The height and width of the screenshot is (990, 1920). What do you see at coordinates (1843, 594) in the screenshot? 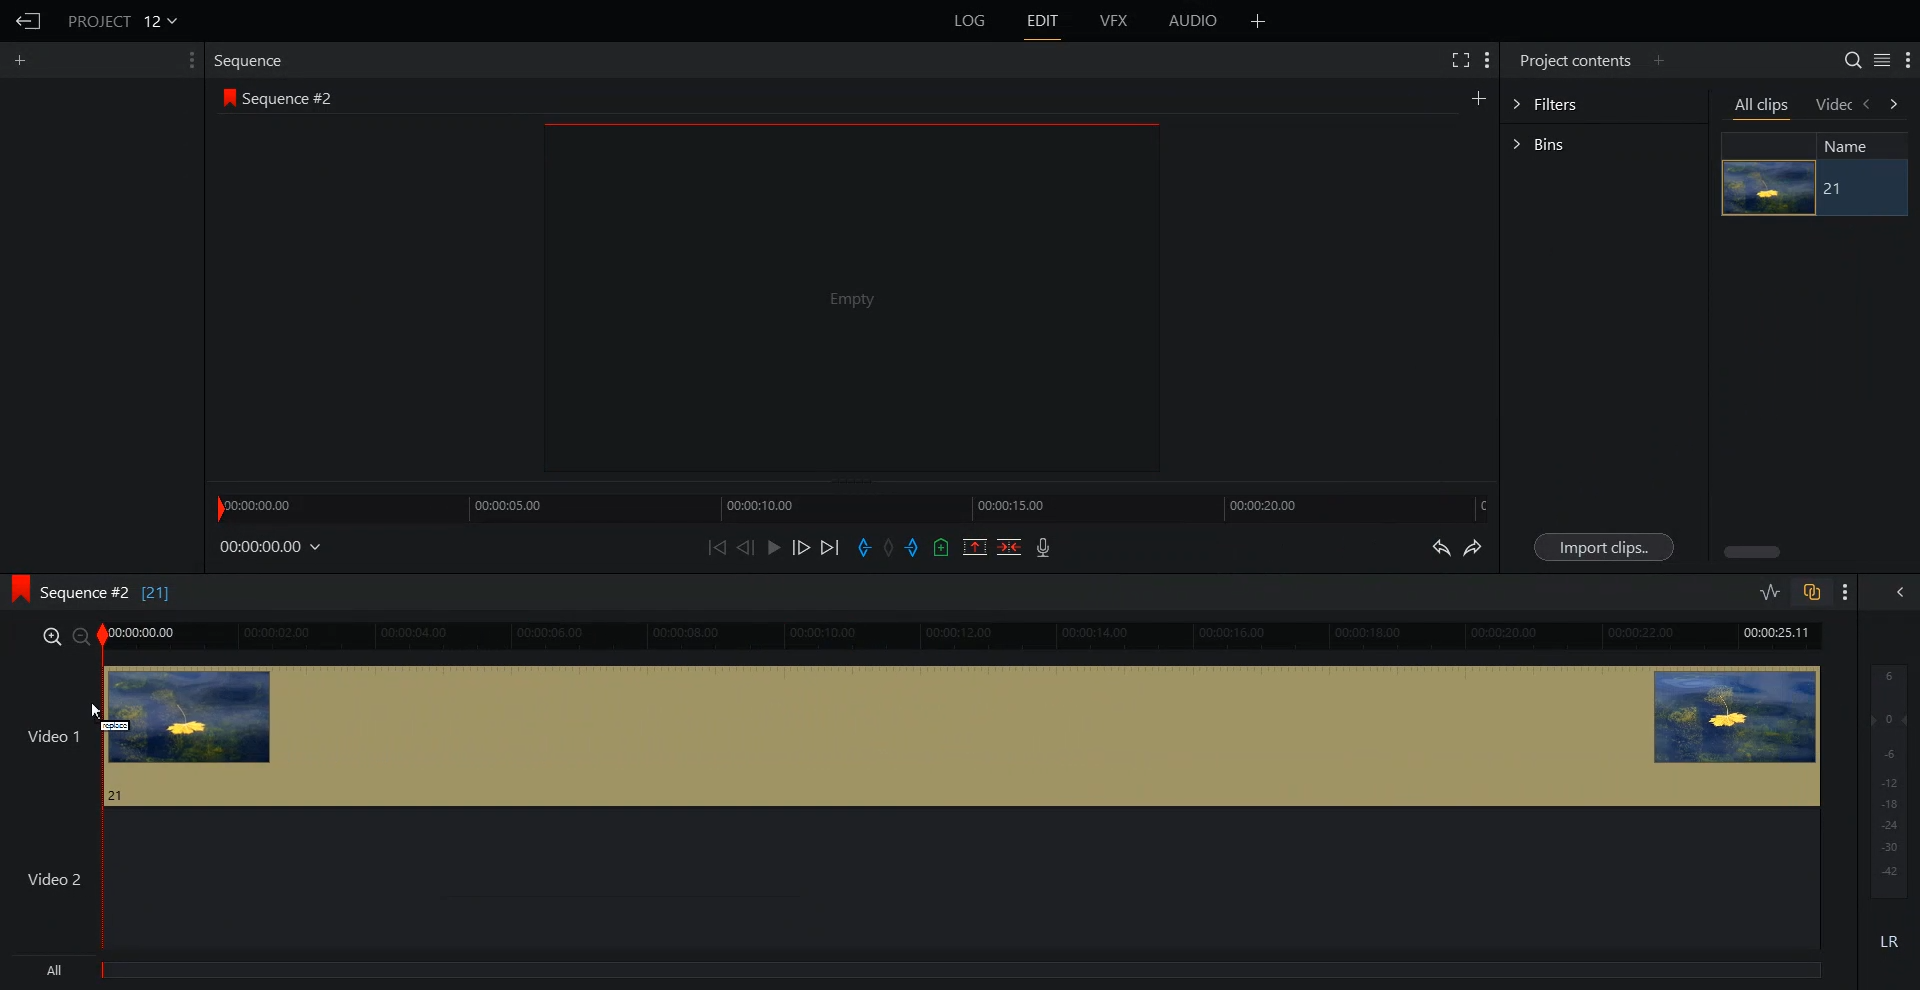
I see `Show Setting Menu` at bounding box center [1843, 594].